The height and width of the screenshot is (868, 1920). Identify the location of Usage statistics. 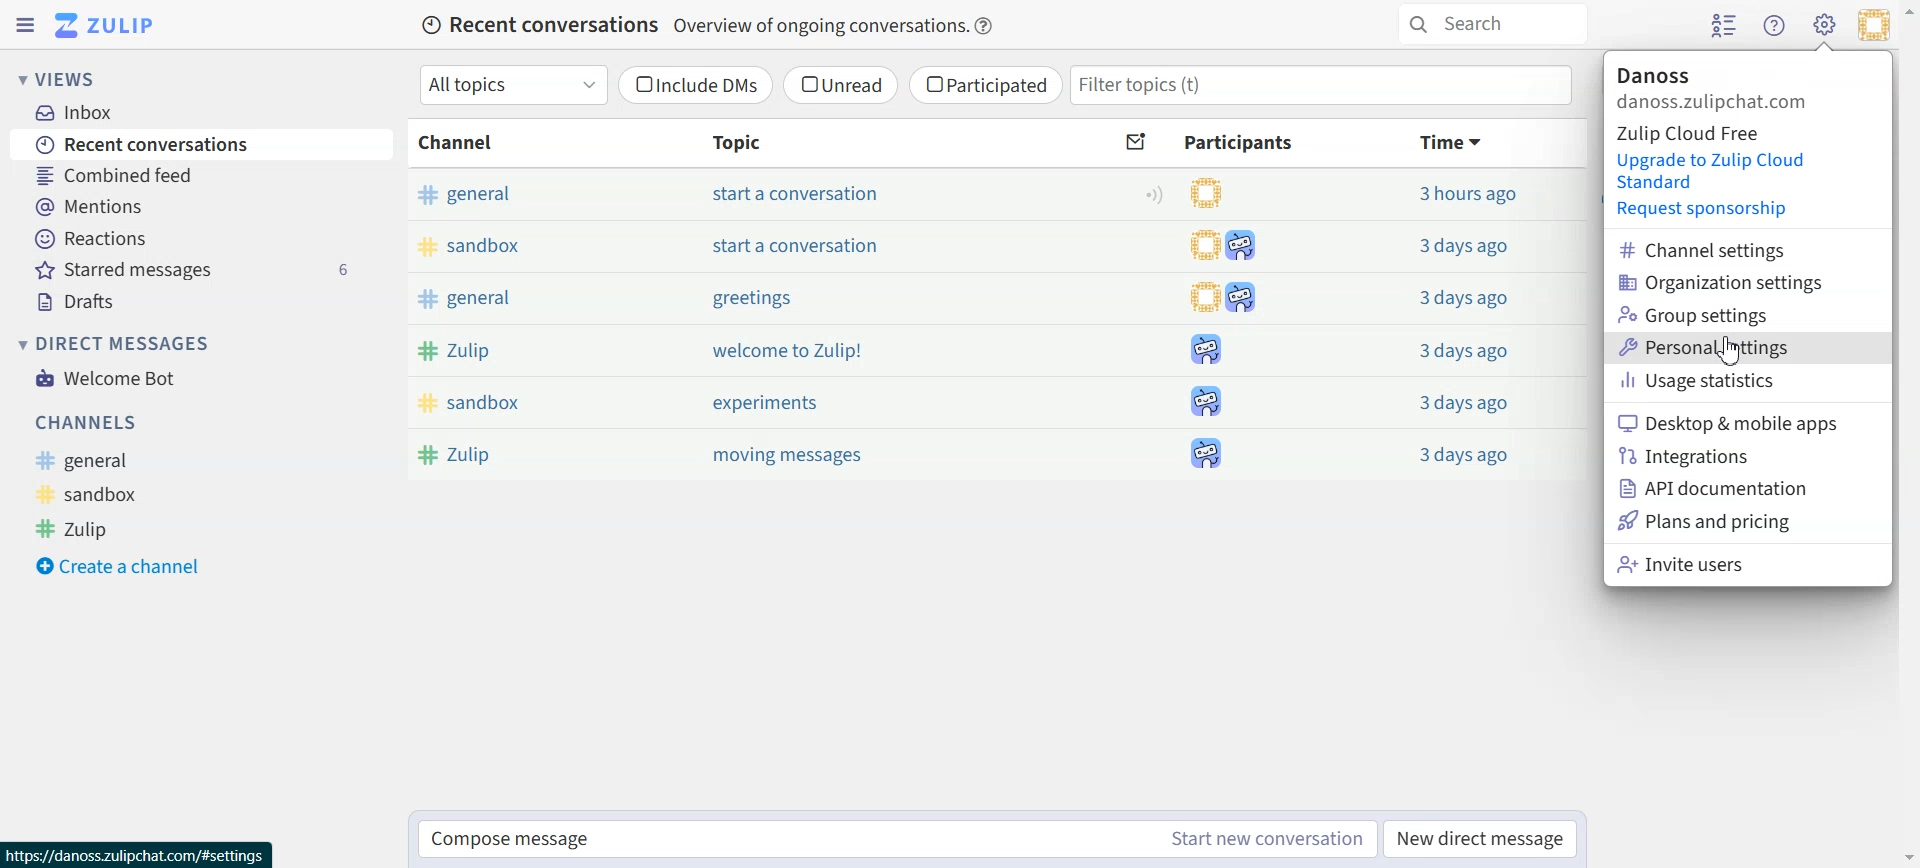
(1747, 383).